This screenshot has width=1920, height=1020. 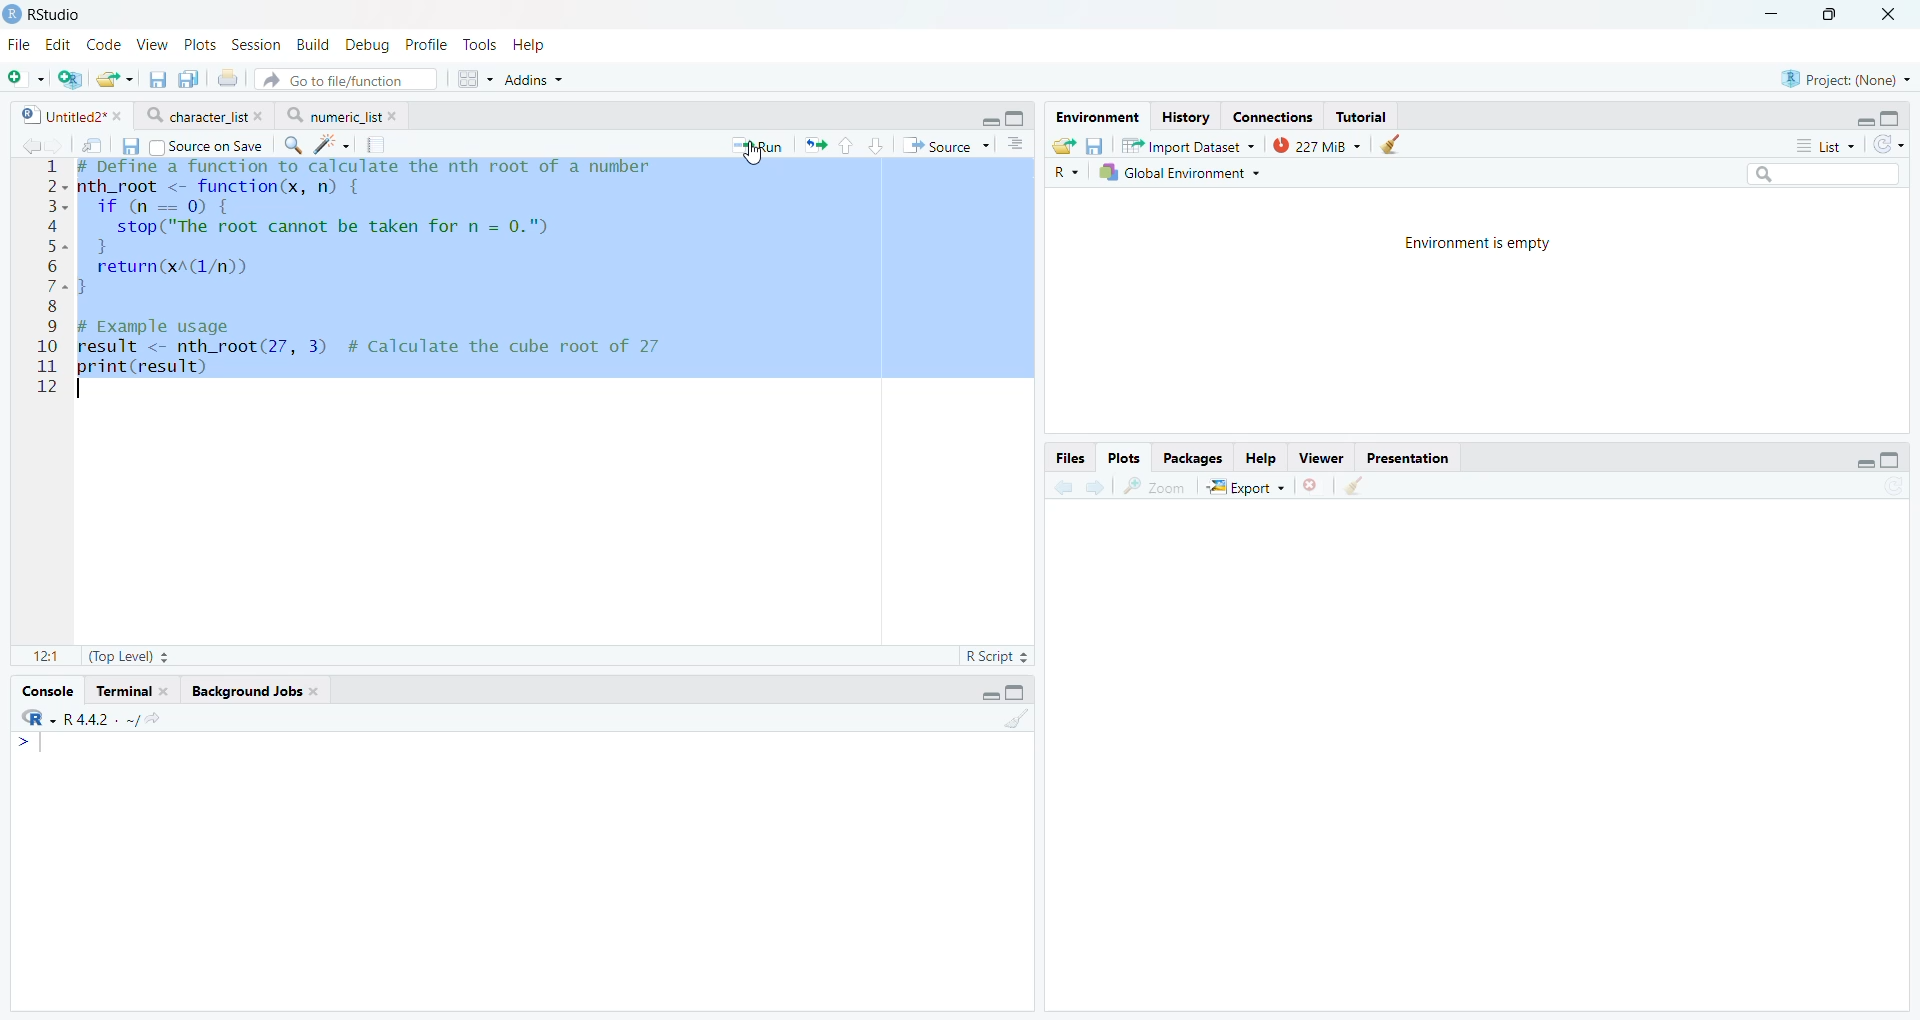 What do you see at coordinates (1096, 146) in the screenshot?
I see `Save` at bounding box center [1096, 146].